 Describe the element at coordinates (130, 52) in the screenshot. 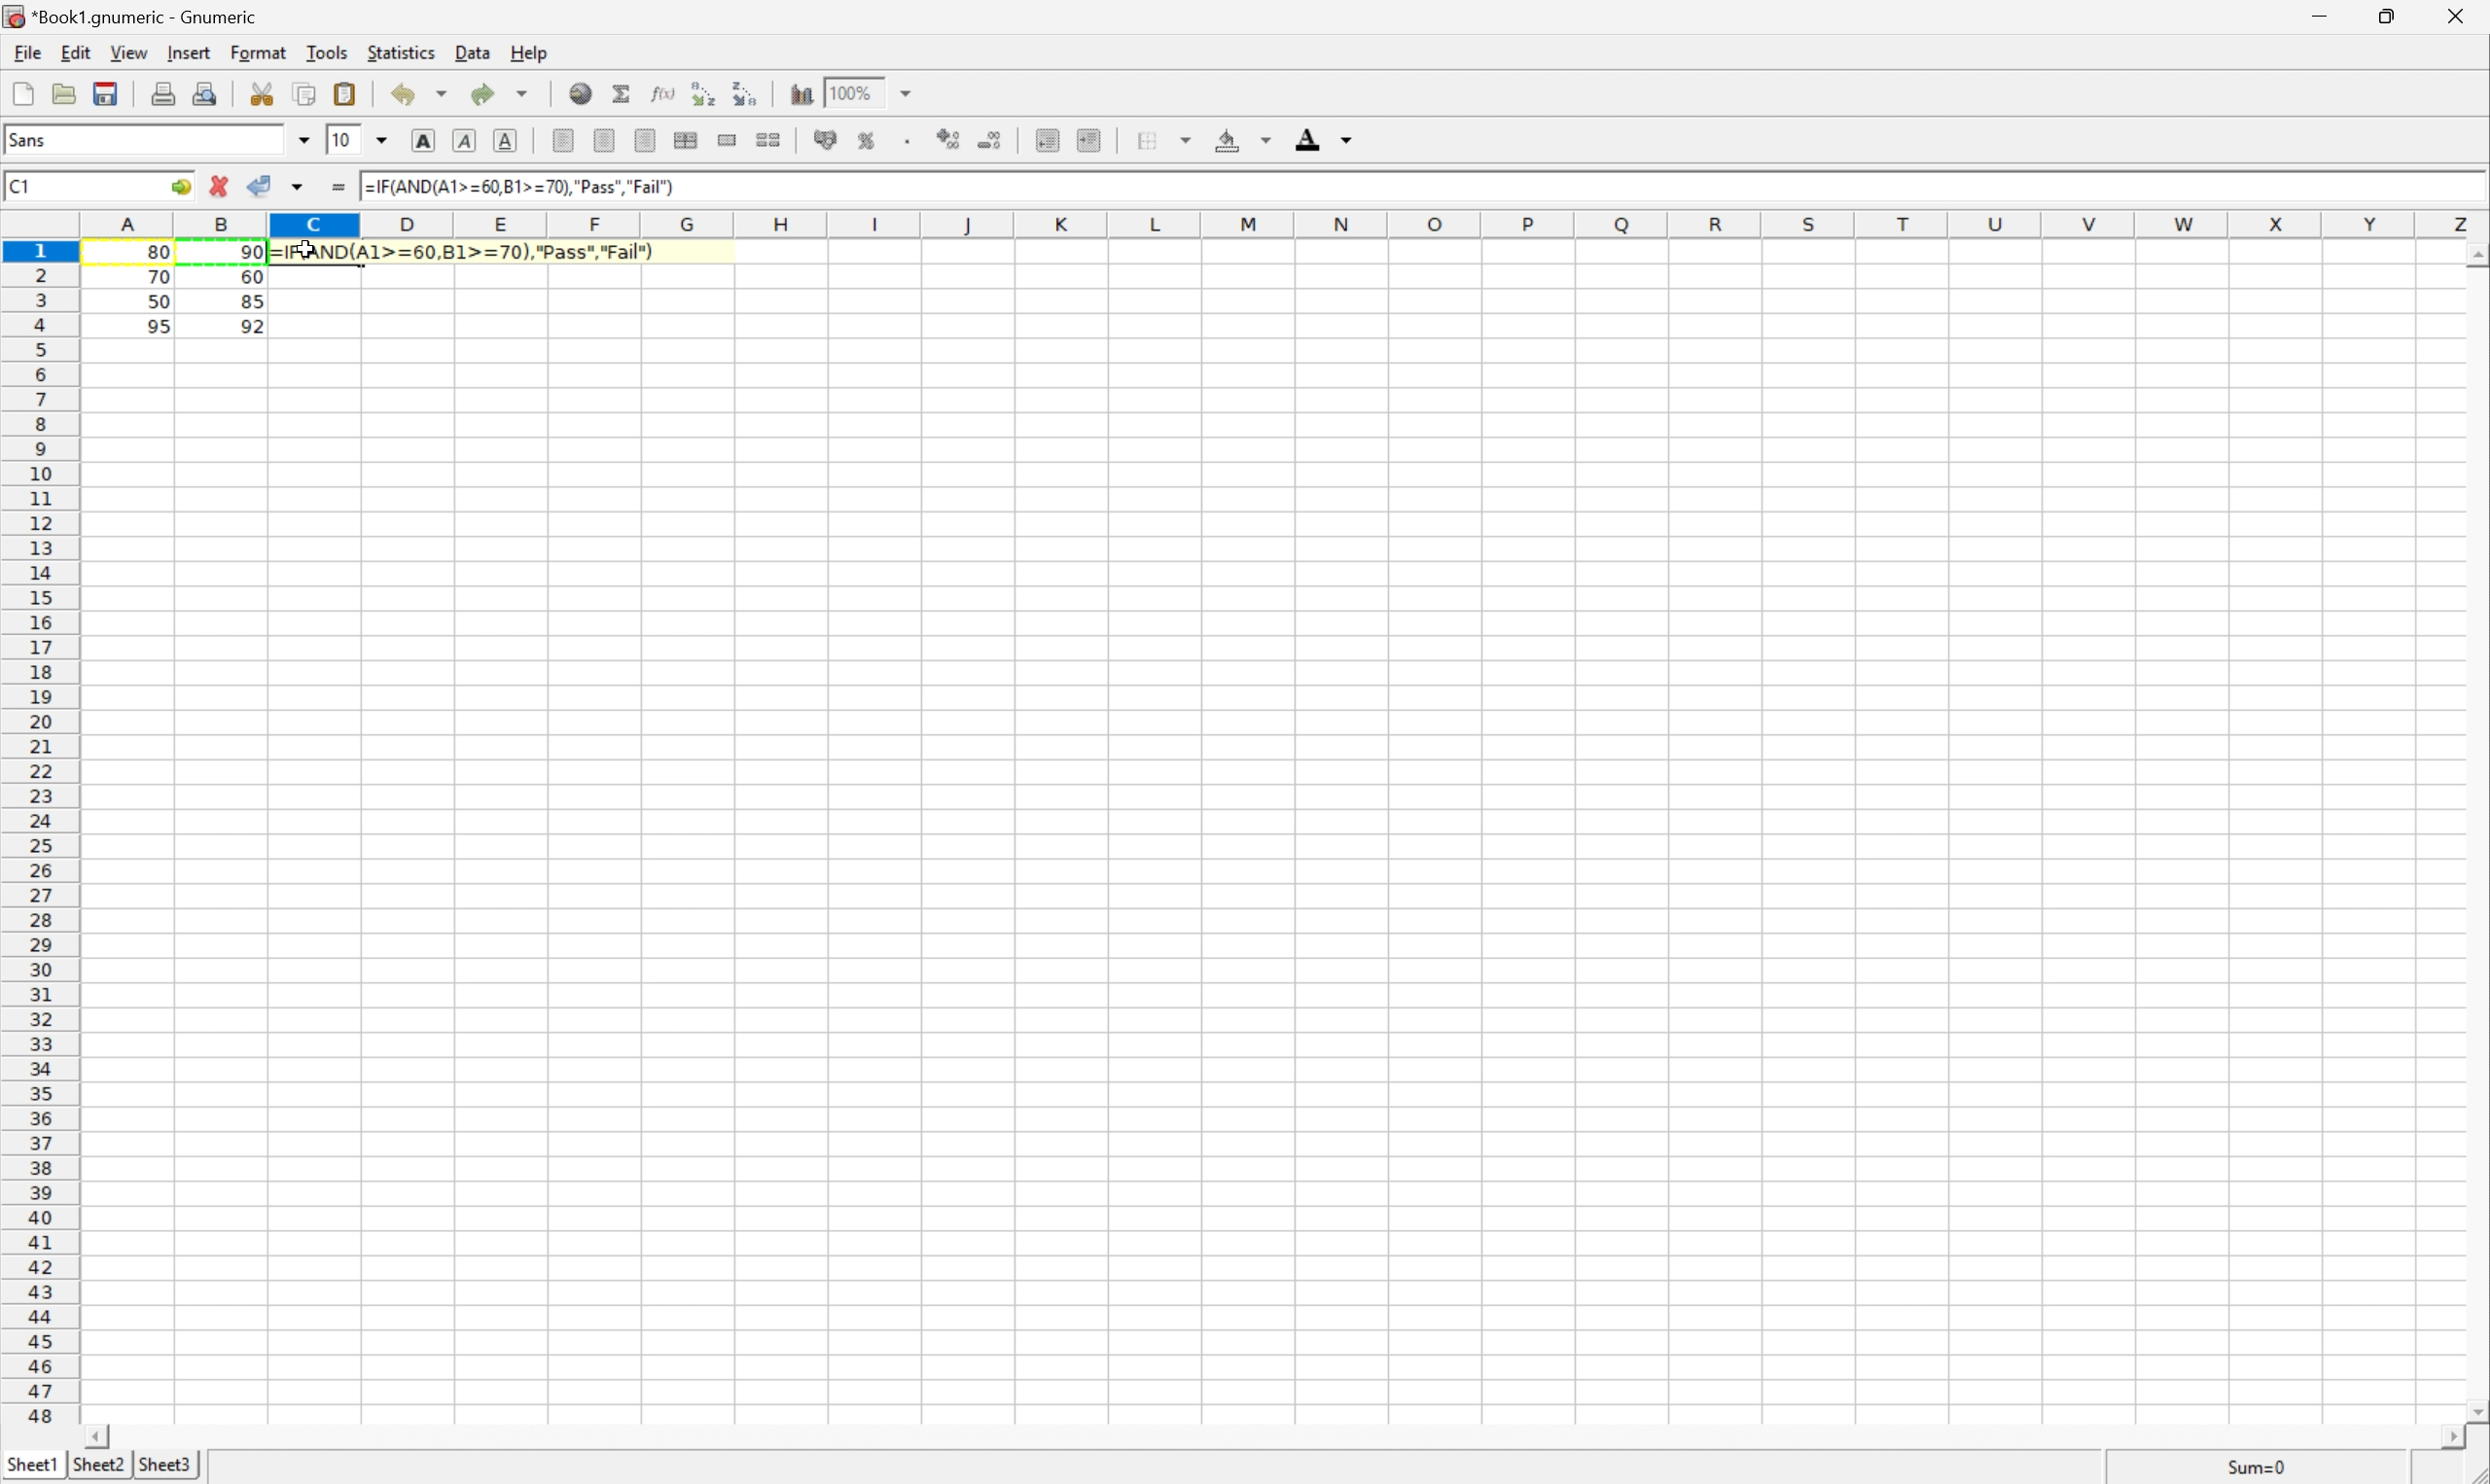

I see `View` at that location.